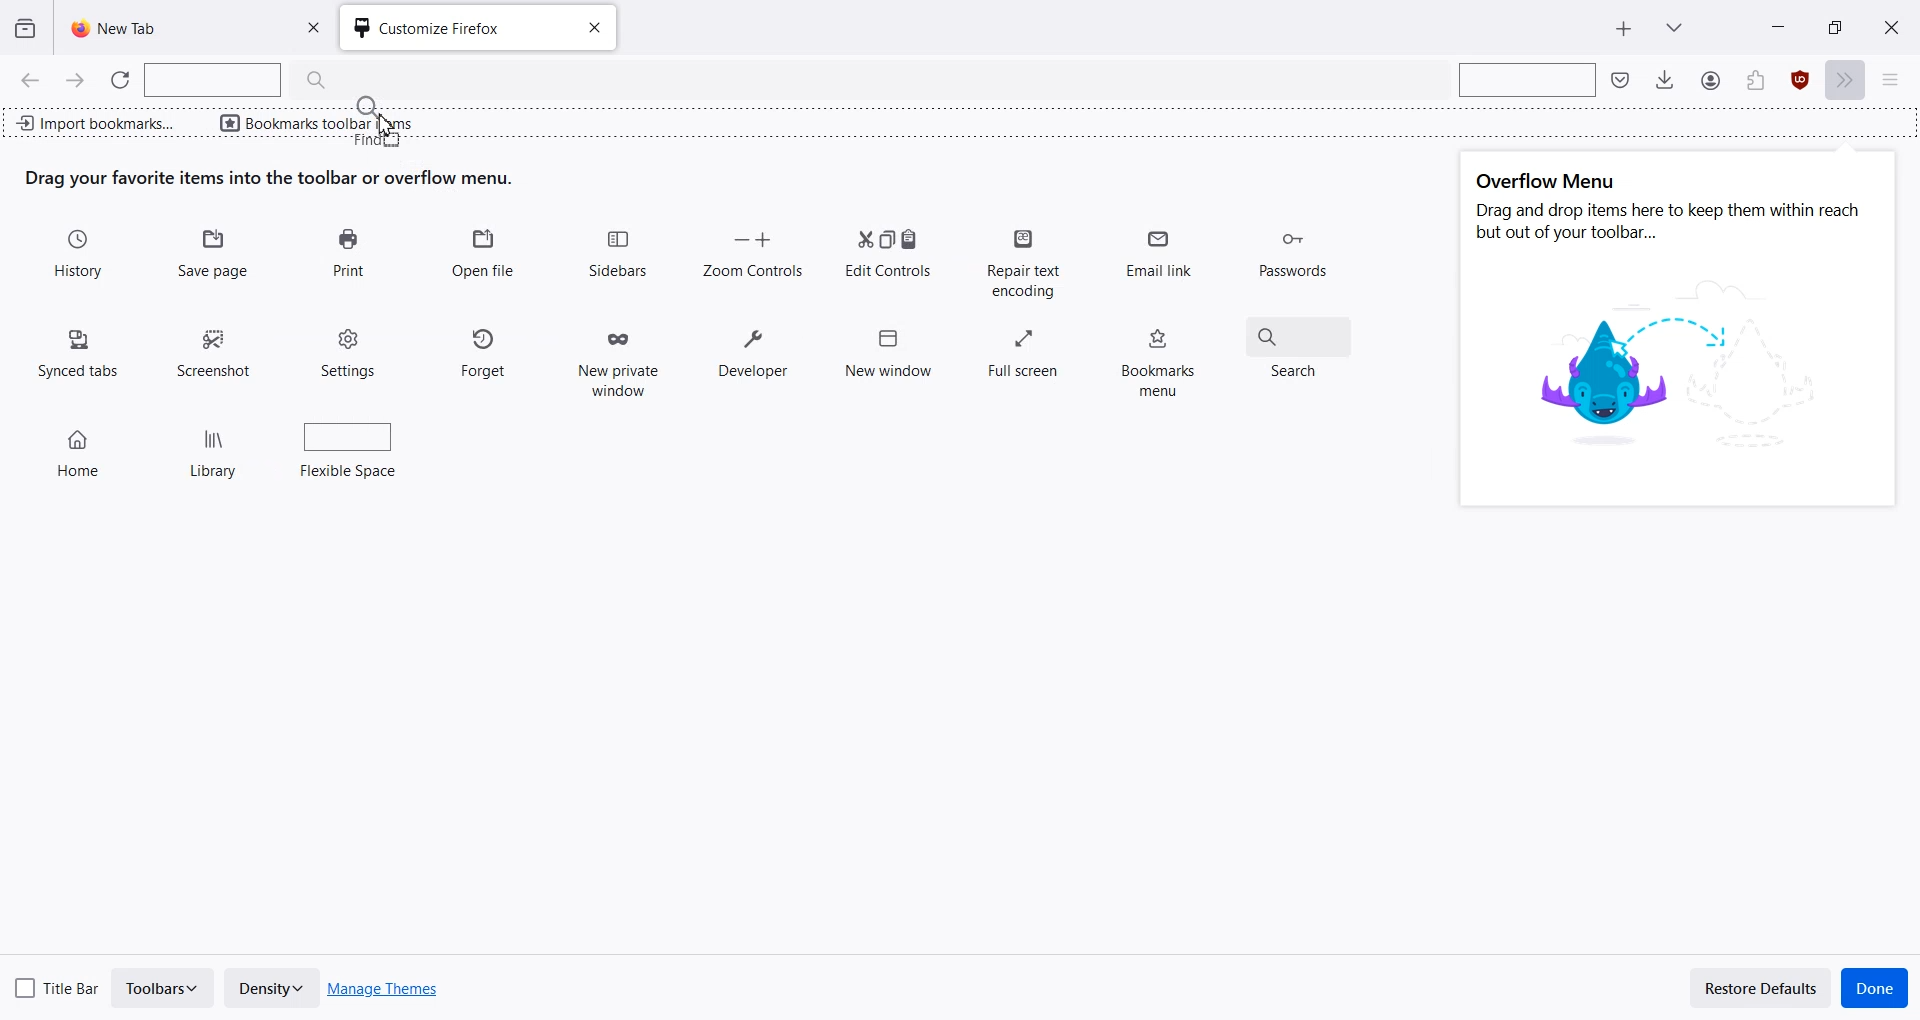 This screenshot has width=1920, height=1020. What do you see at coordinates (485, 349) in the screenshot?
I see `Forget` at bounding box center [485, 349].